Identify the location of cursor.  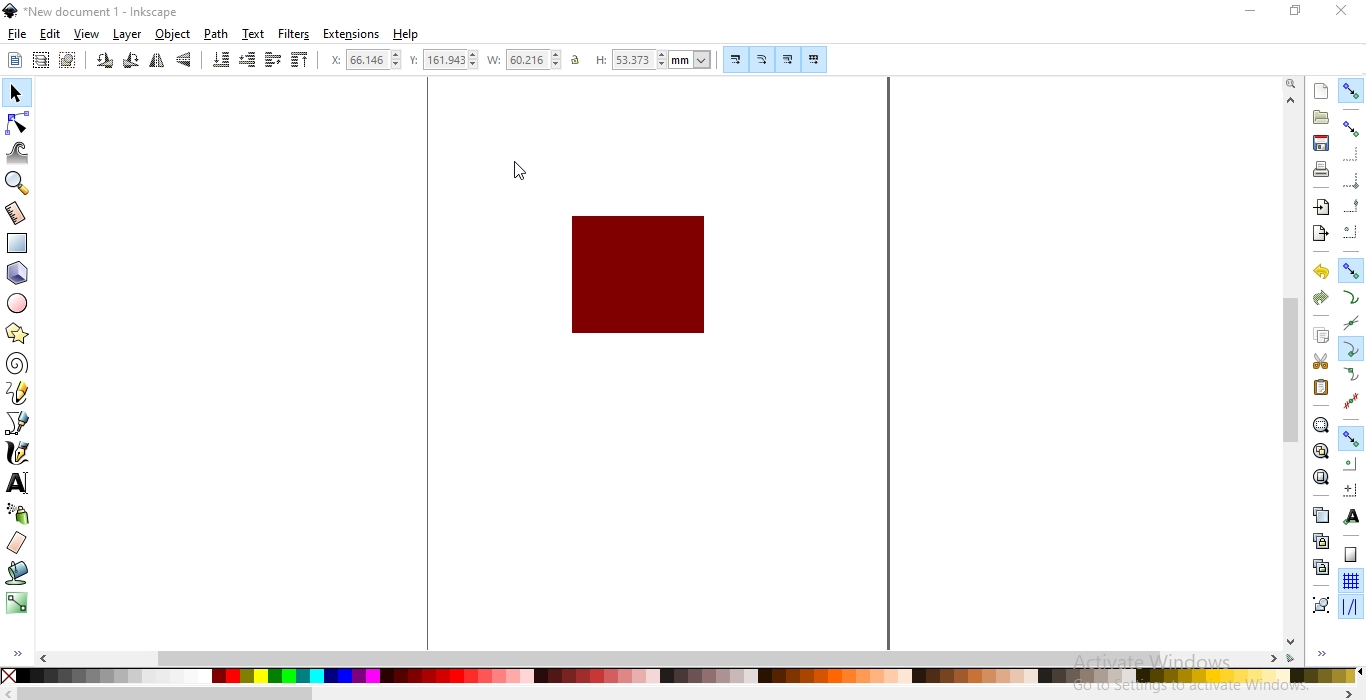
(521, 170).